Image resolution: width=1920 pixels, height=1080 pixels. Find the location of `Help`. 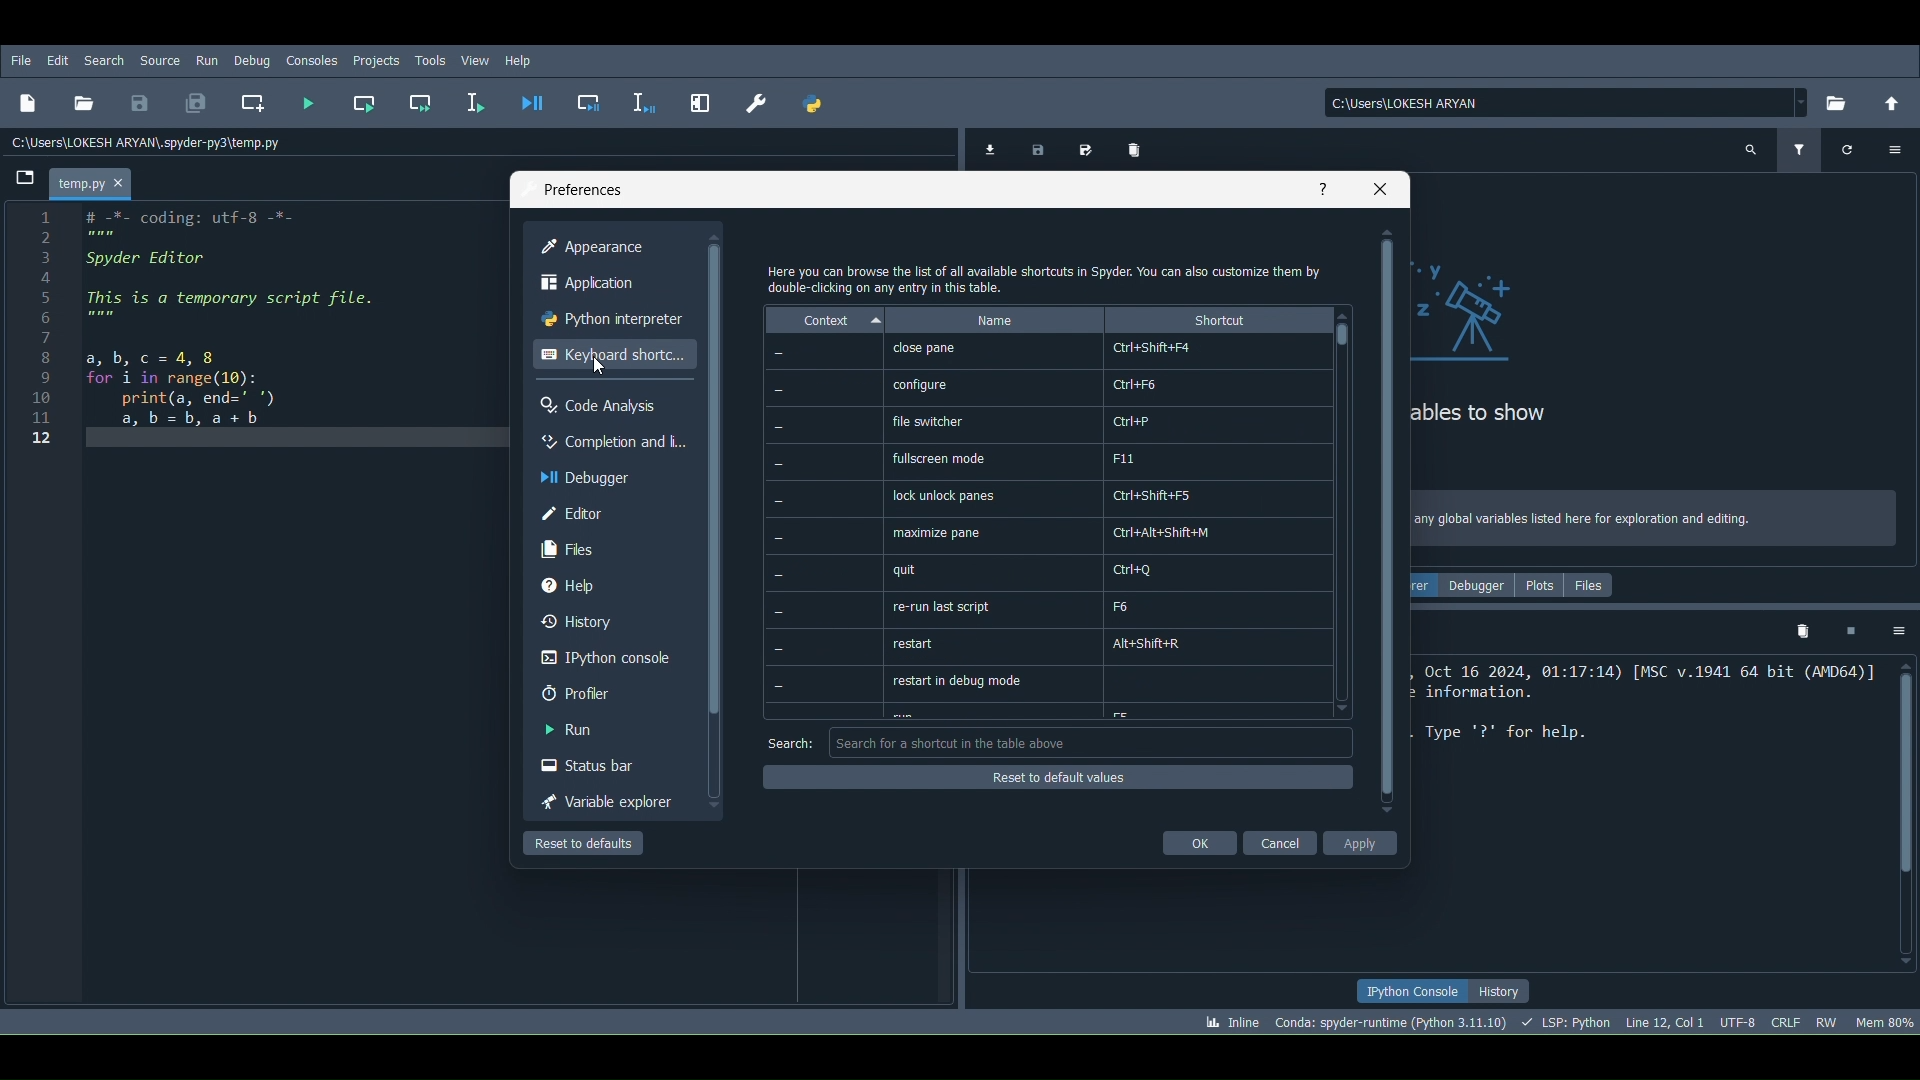

Help is located at coordinates (607, 585).